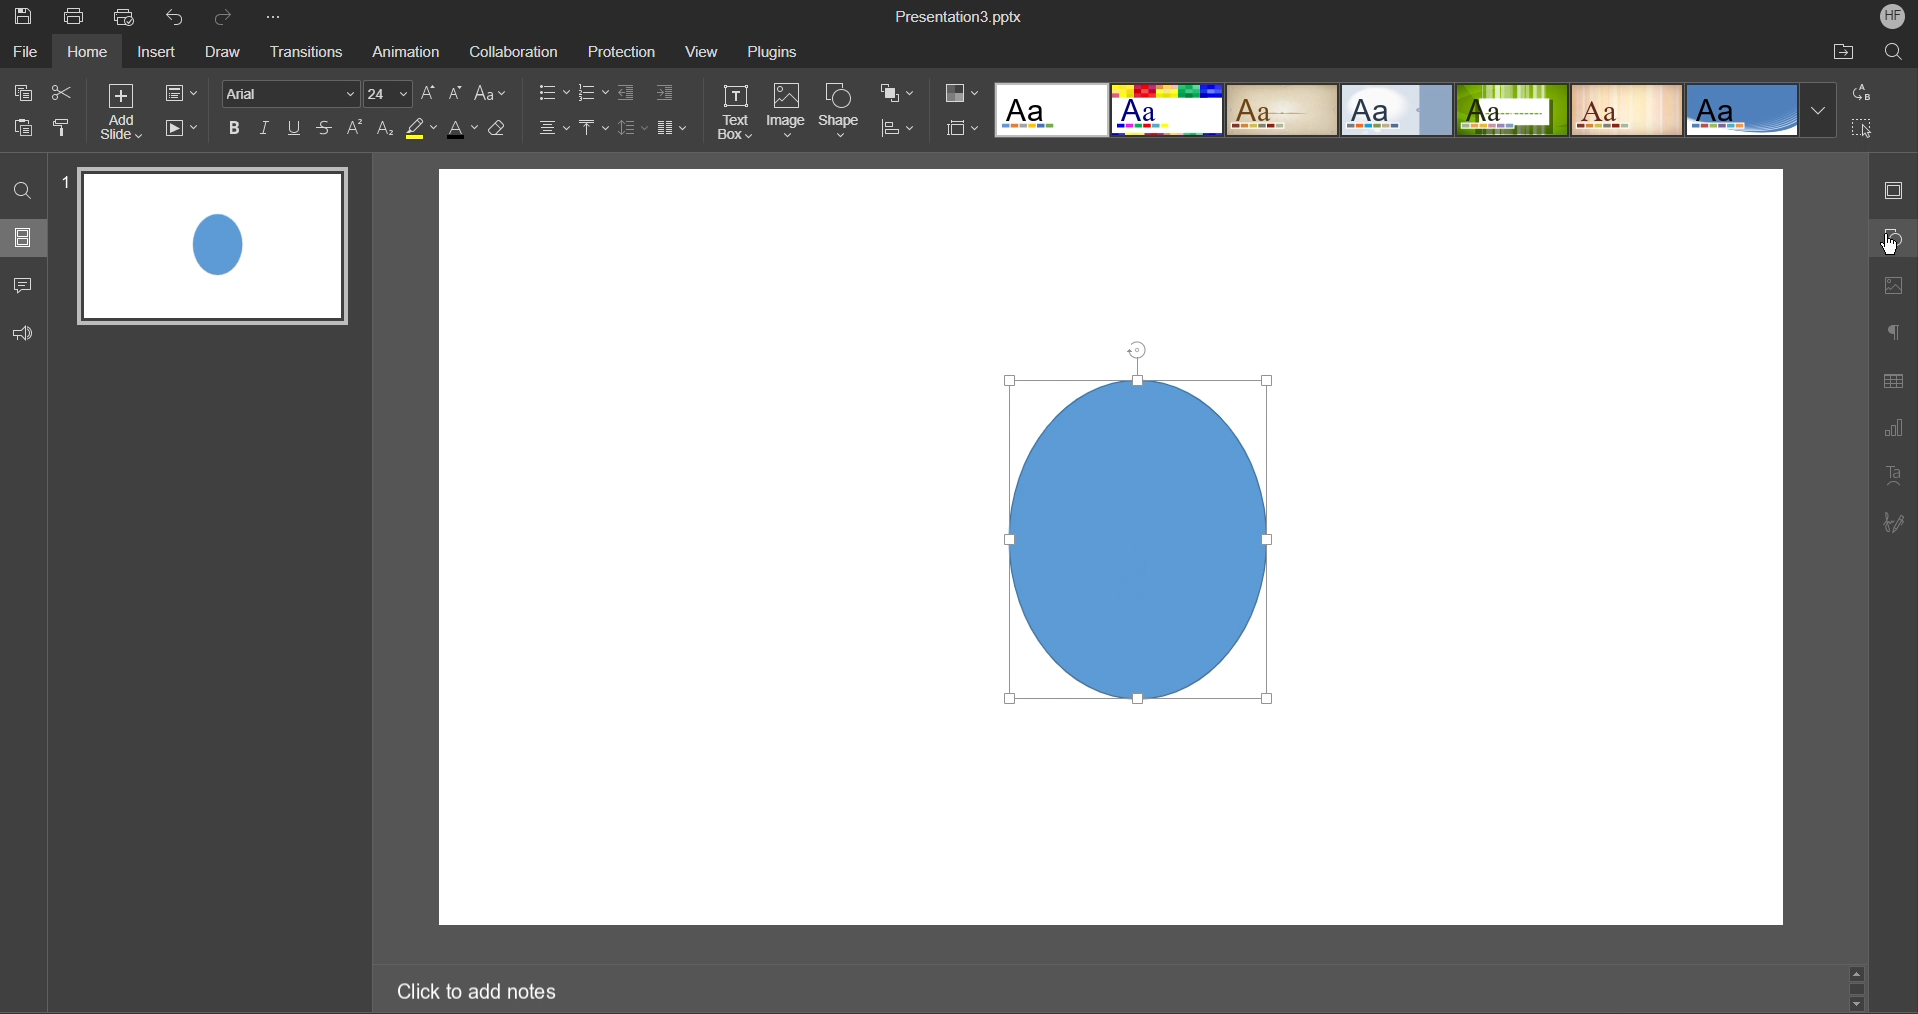 This screenshot has height=1014, width=1918. I want to click on Non-Printing Characters, so click(1894, 334).